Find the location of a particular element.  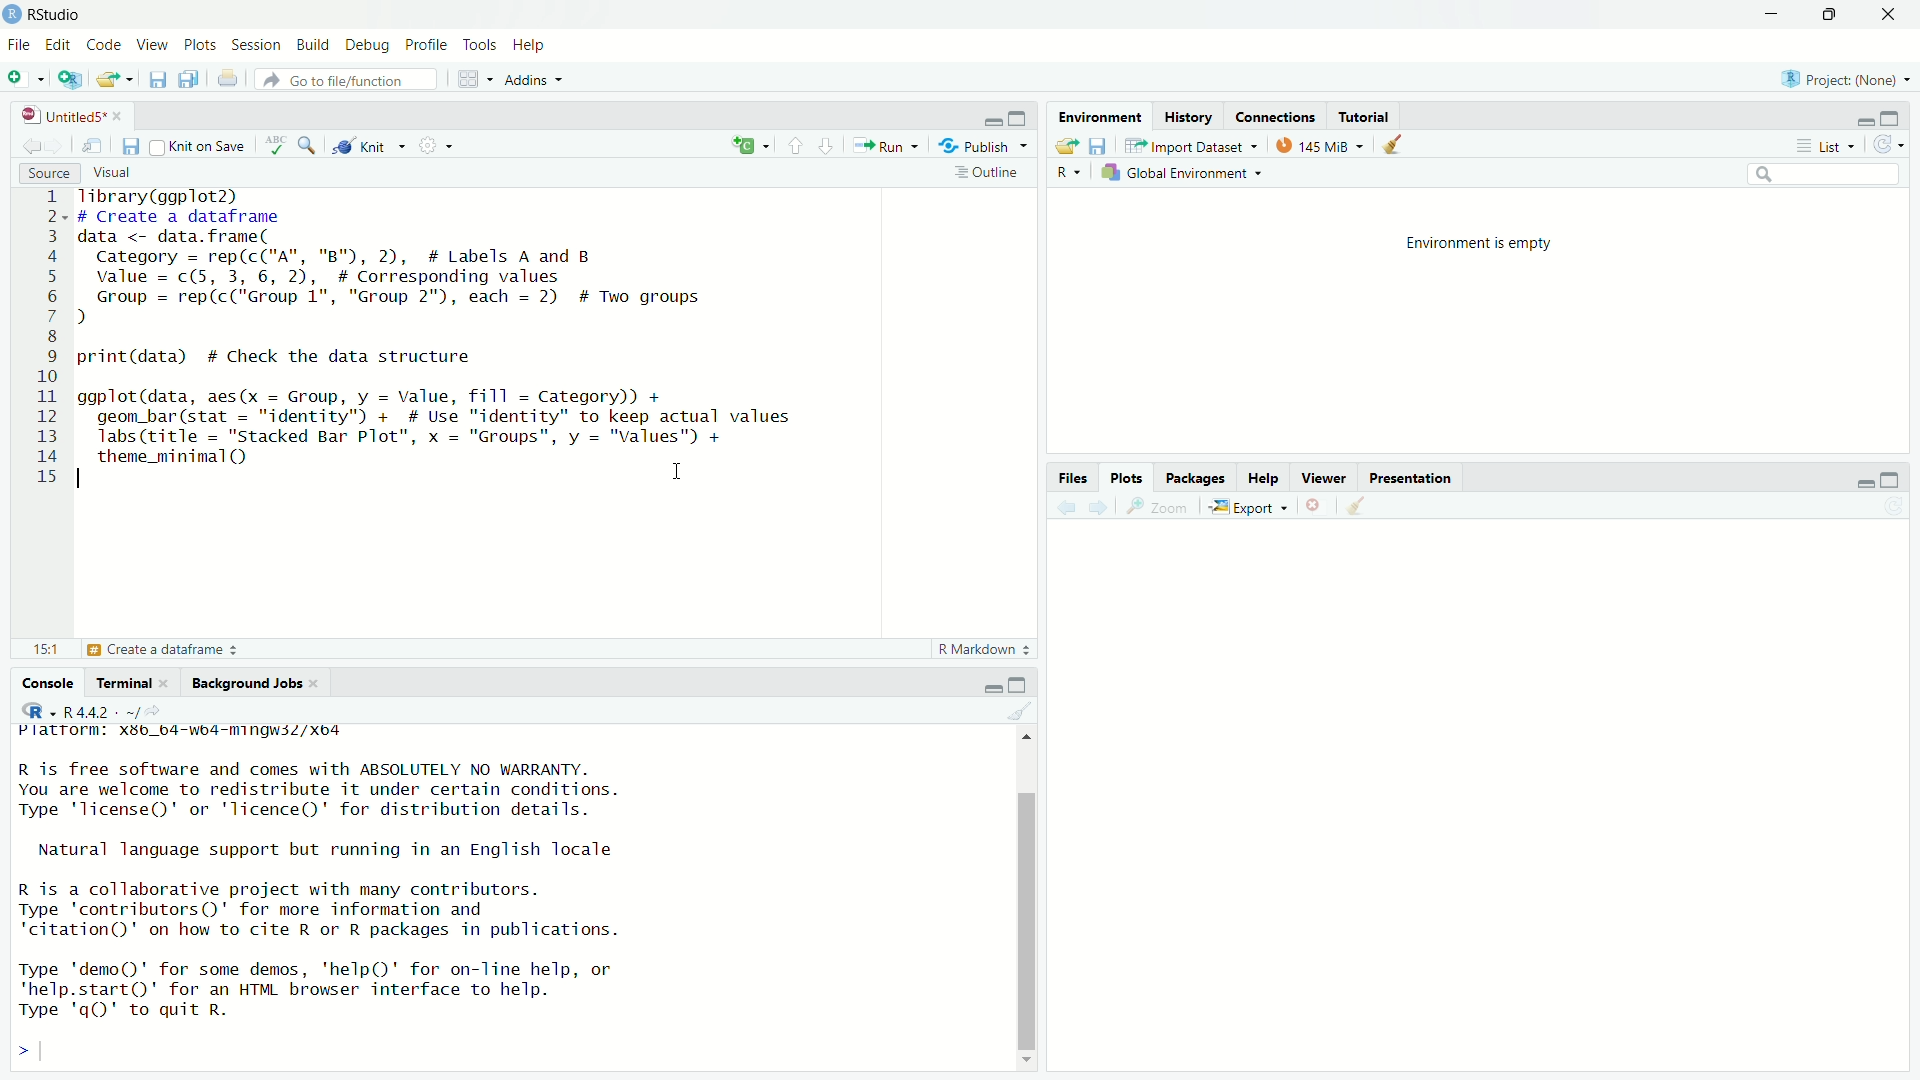

Print the current file is located at coordinates (229, 80).